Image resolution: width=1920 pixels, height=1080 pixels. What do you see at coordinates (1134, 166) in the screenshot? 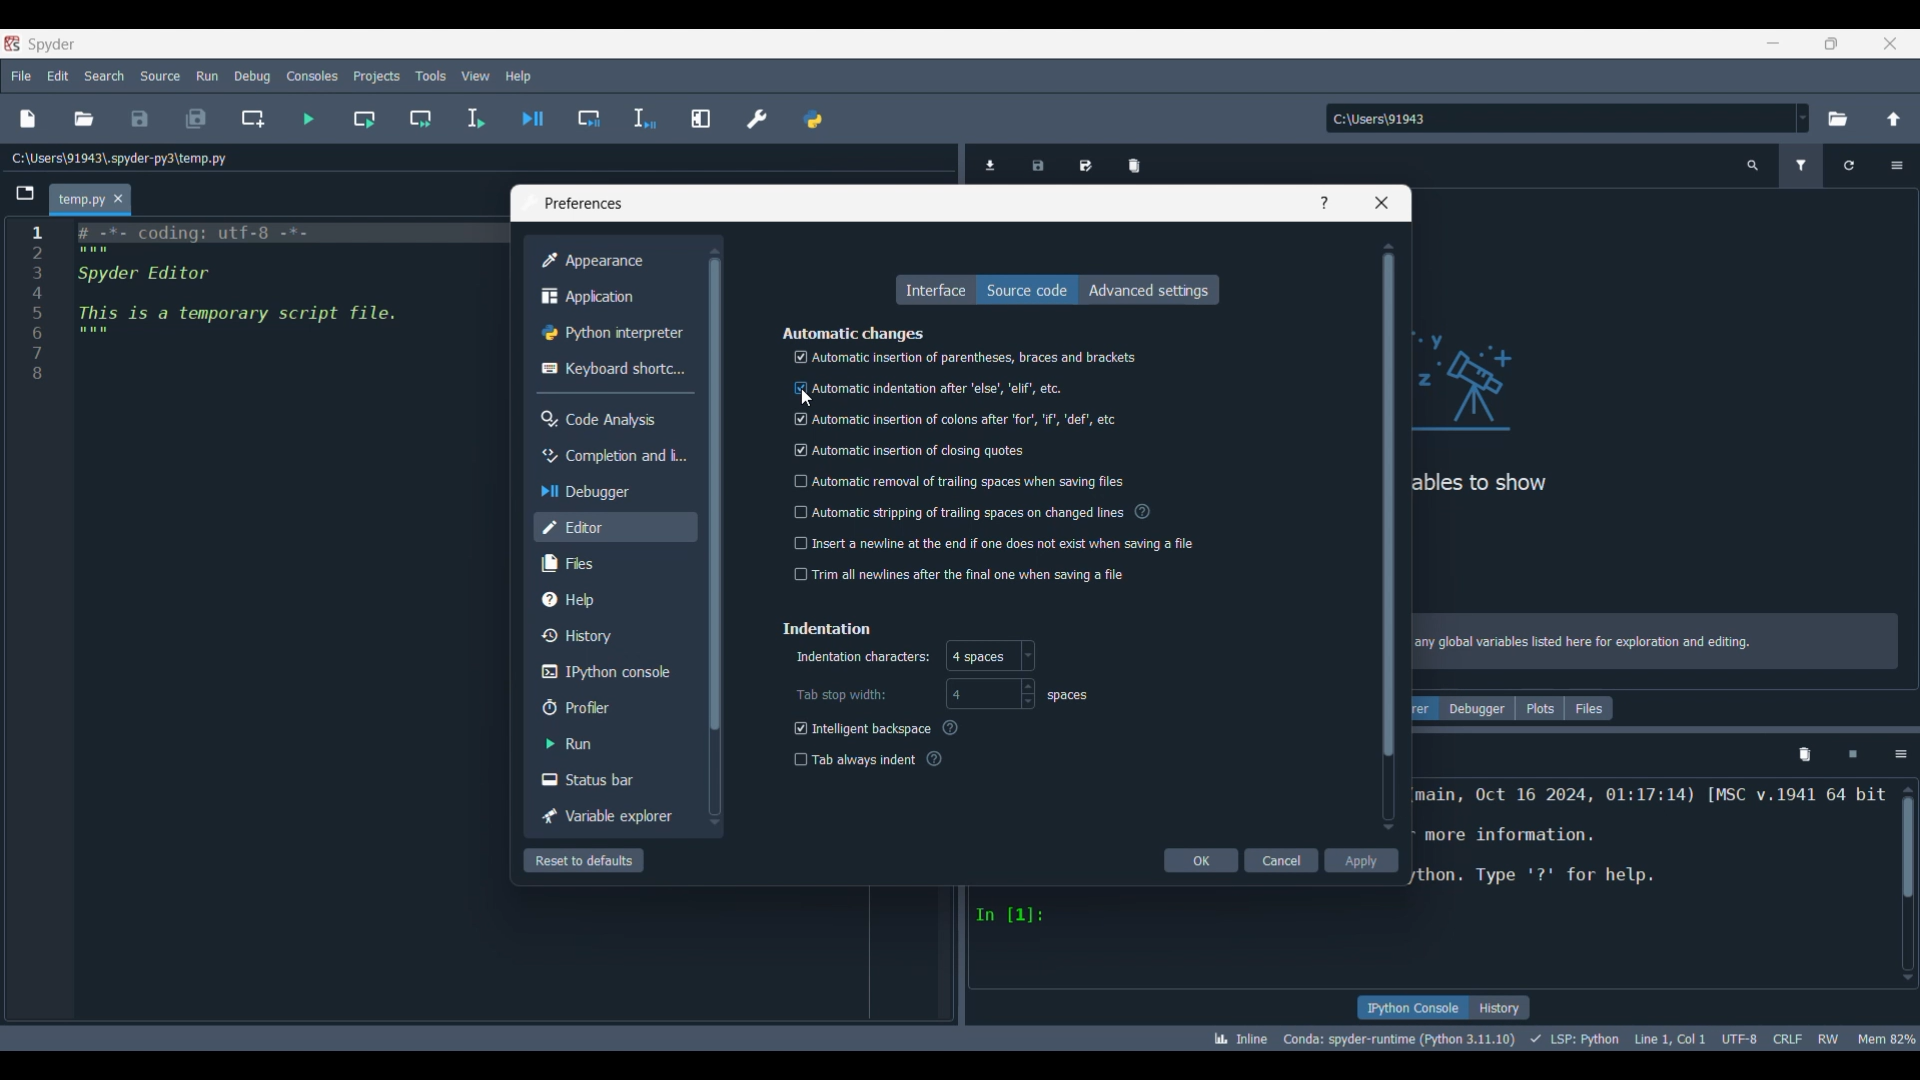
I see `Remove all variables` at bounding box center [1134, 166].